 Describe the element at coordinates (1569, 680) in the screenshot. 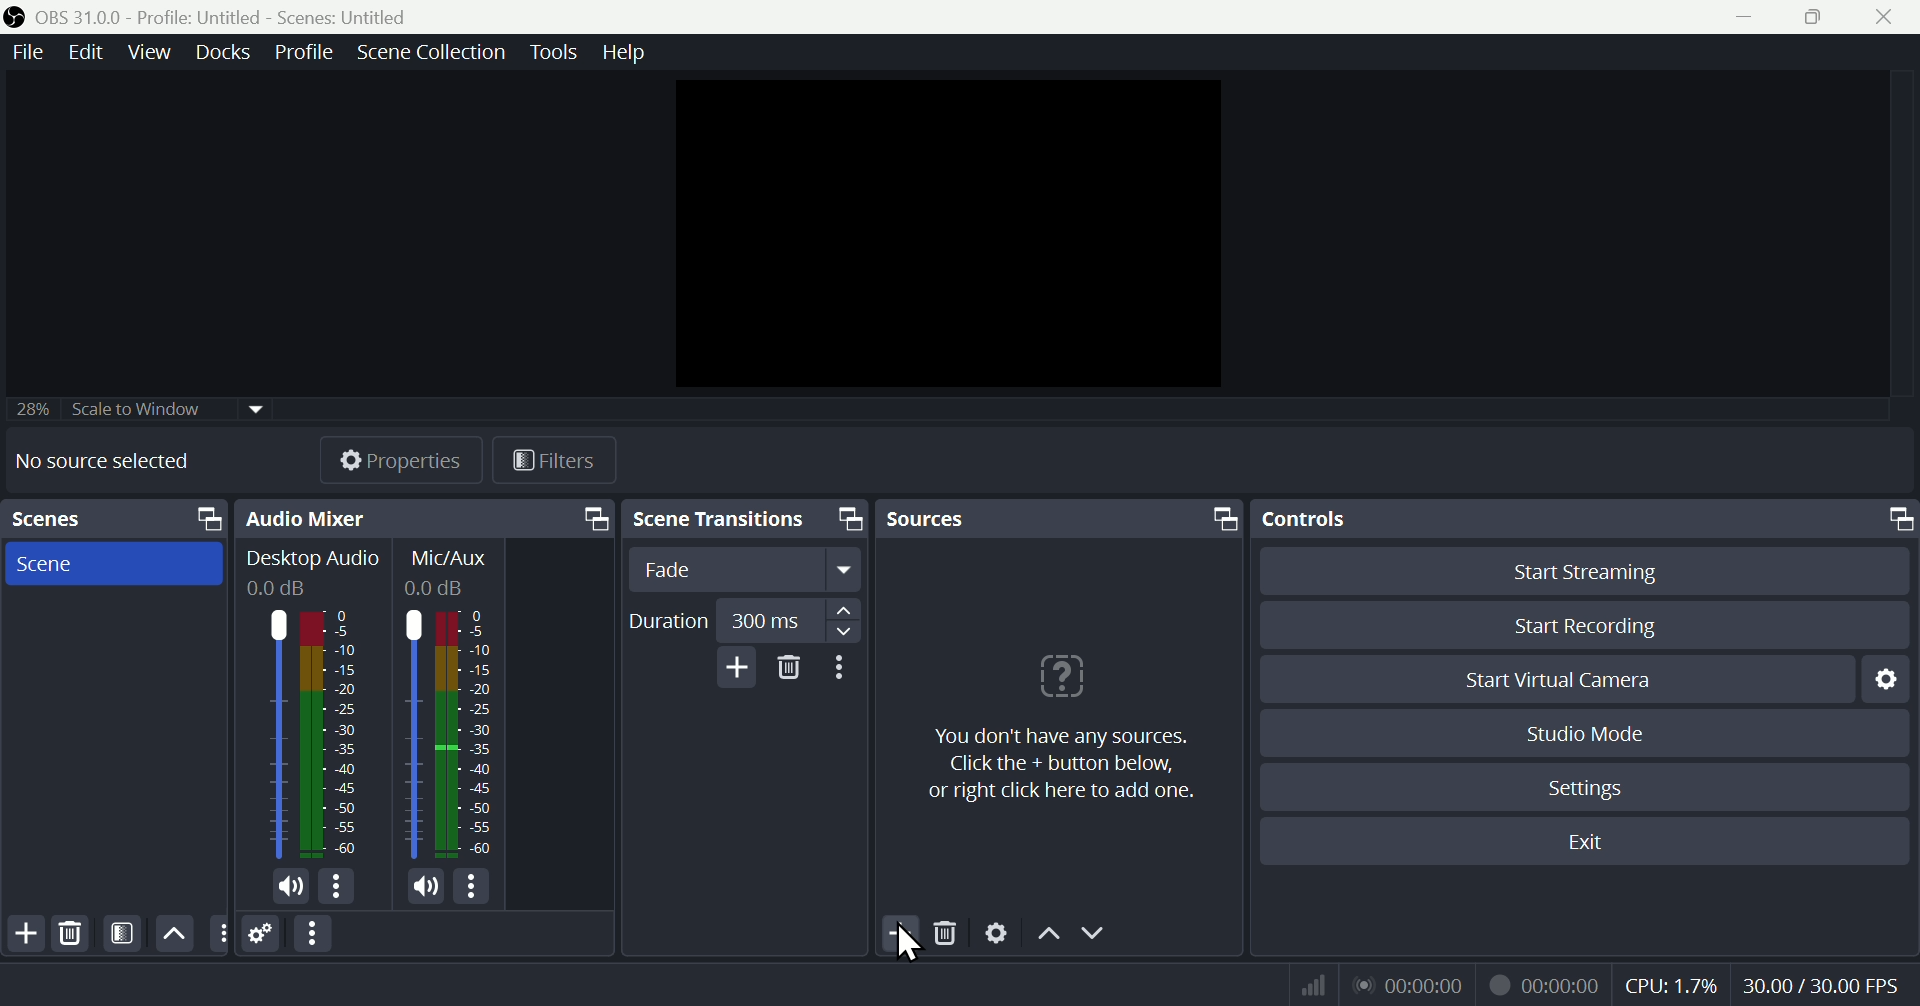

I see `start Virtual camera` at that location.